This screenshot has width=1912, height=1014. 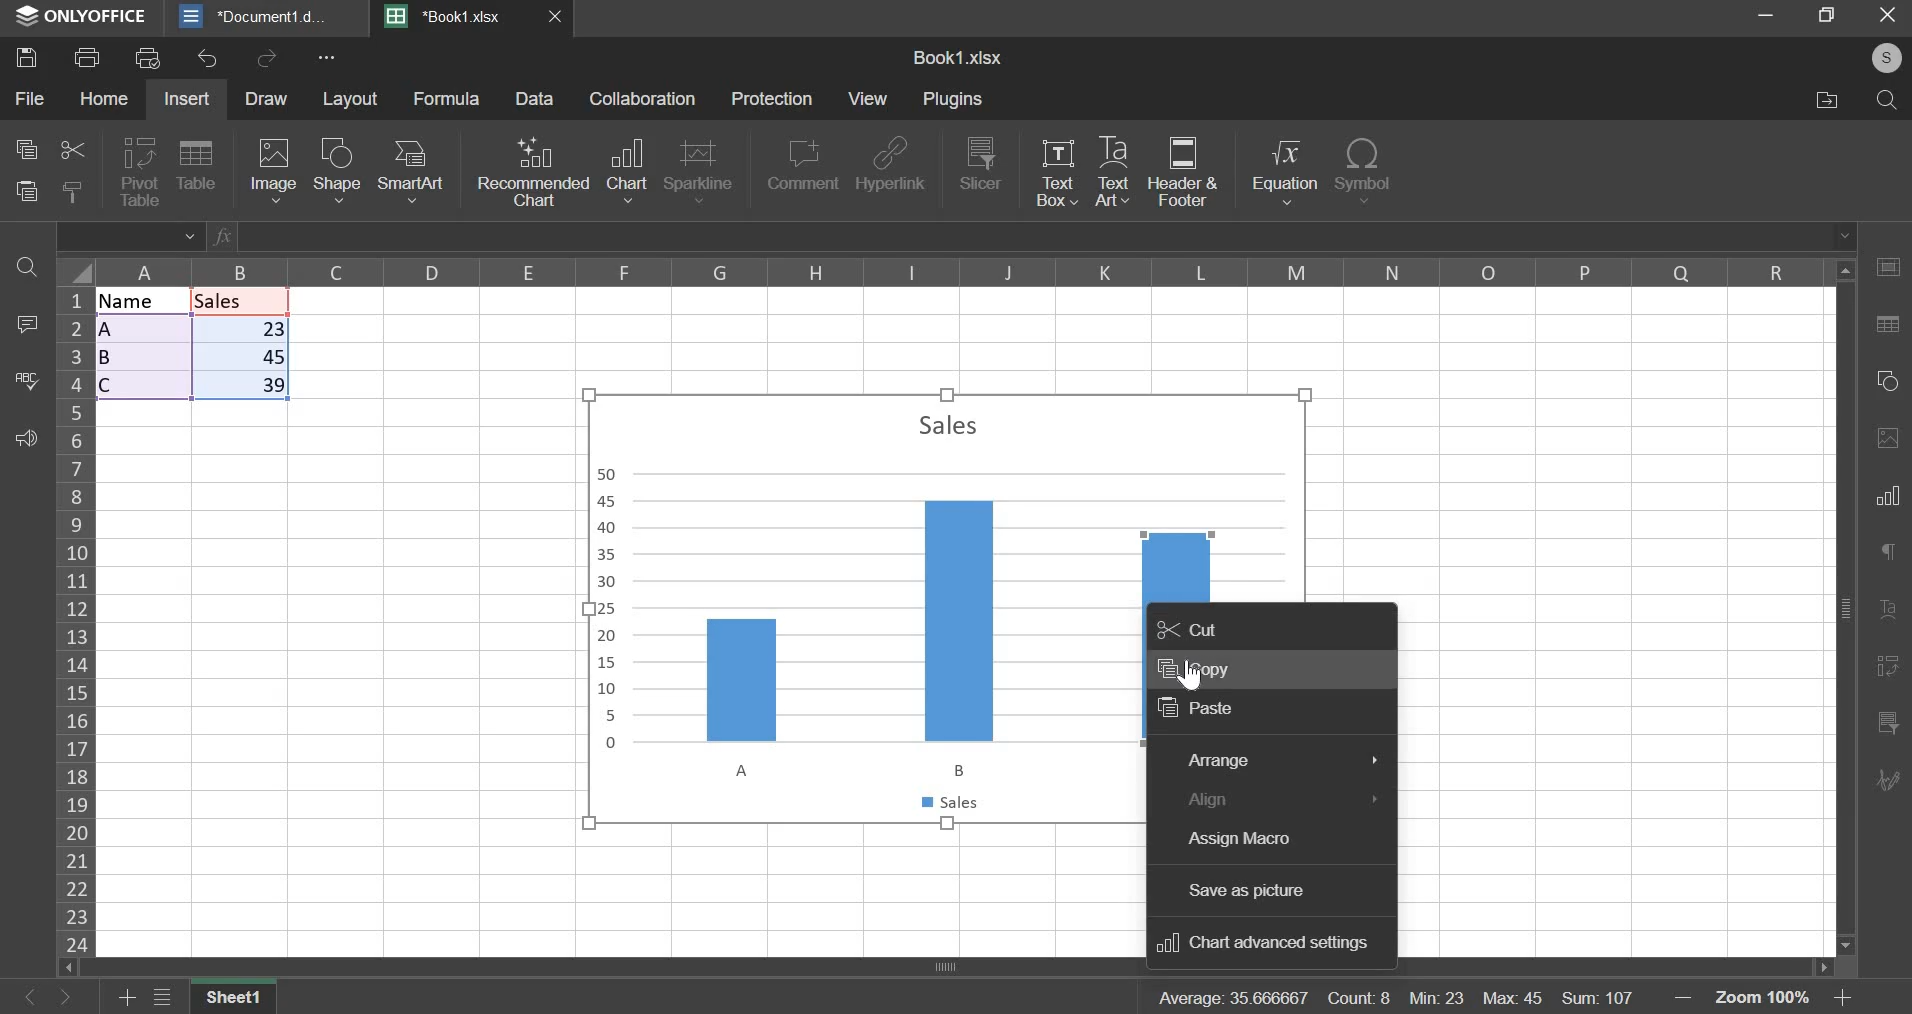 What do you see at coordinates (771, 99) in the screenshot?
I see `protection` at bounding box center [771, 99].